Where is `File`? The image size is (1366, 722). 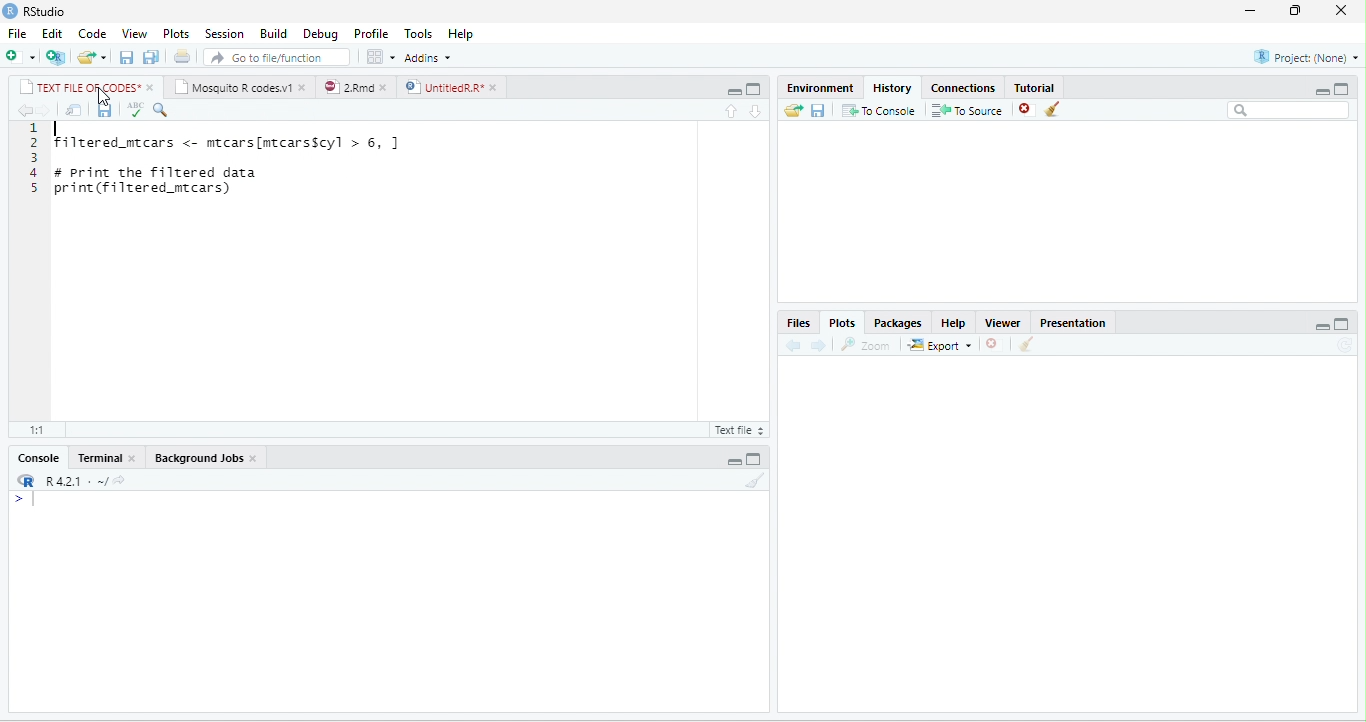
File is located at coordinates (17, 33).